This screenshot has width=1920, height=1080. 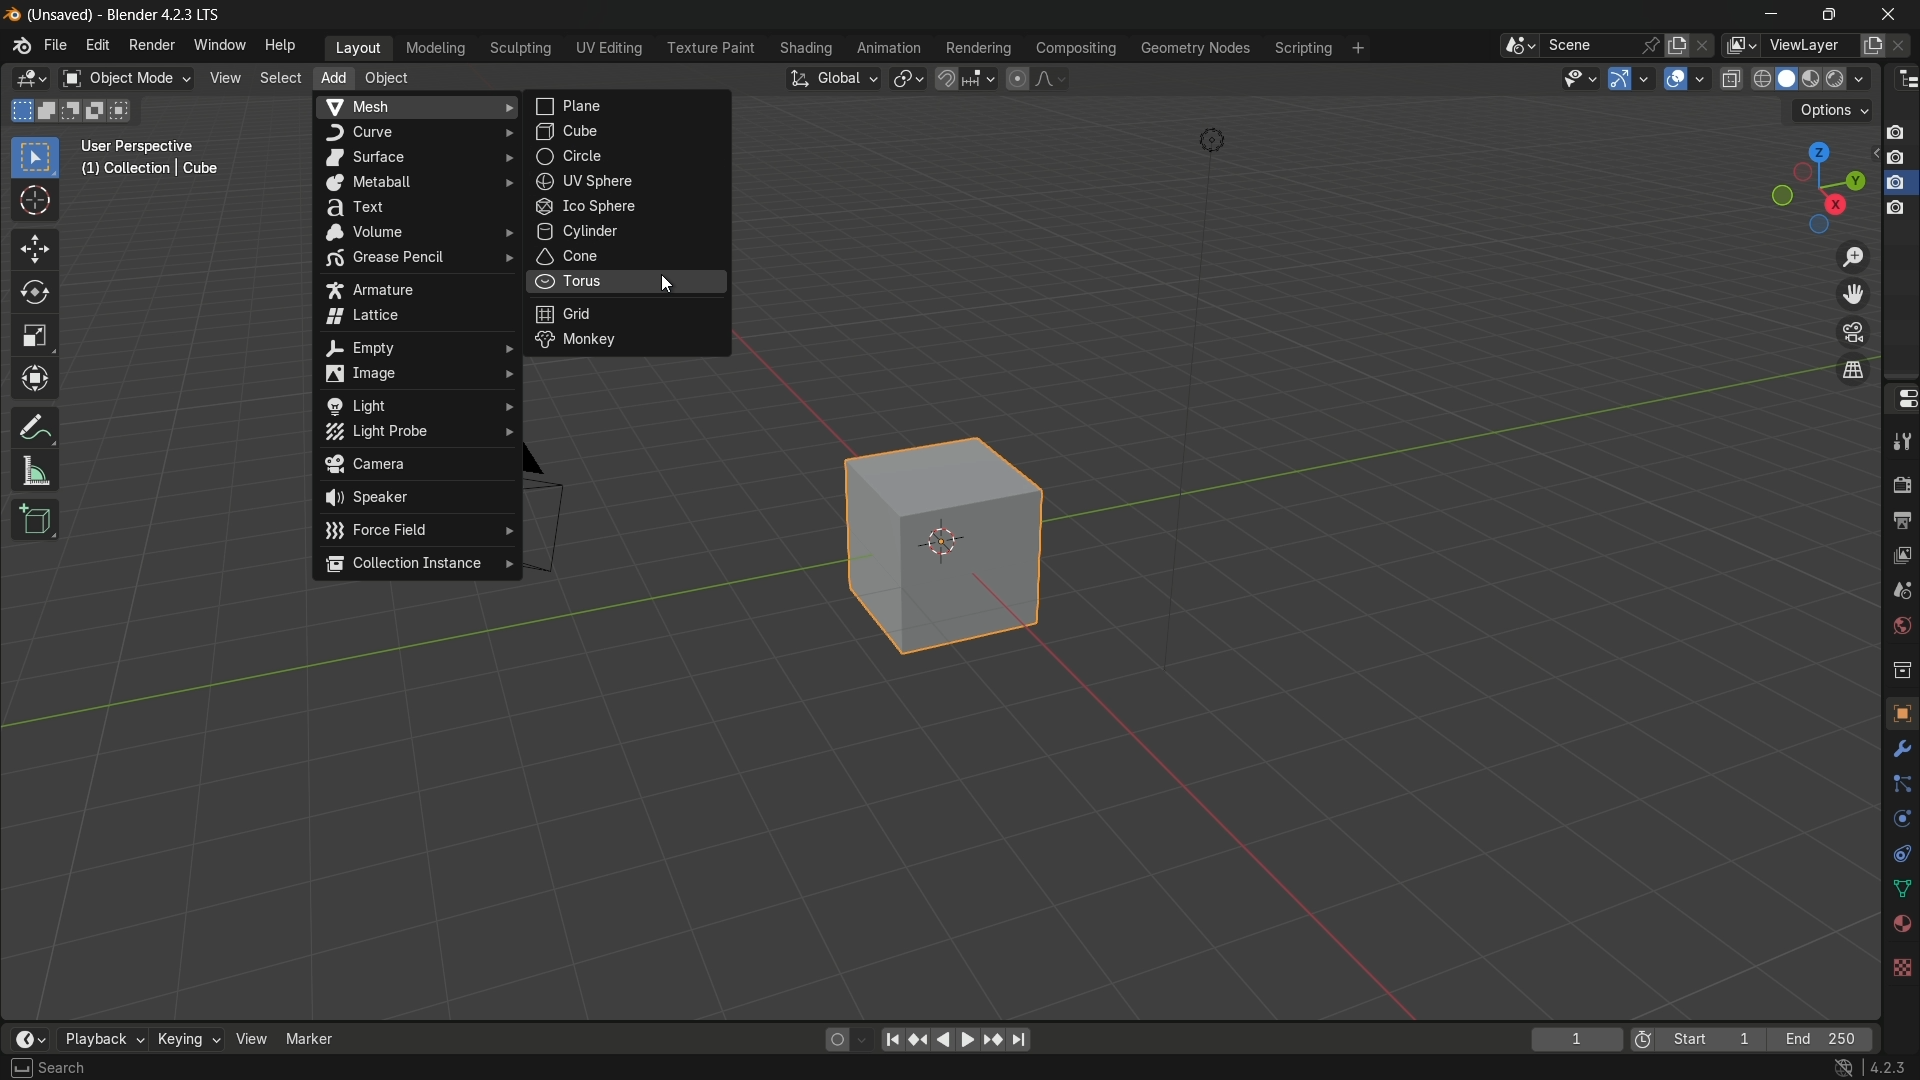 I want to click on add workplace, so click(x=1358, y=48).